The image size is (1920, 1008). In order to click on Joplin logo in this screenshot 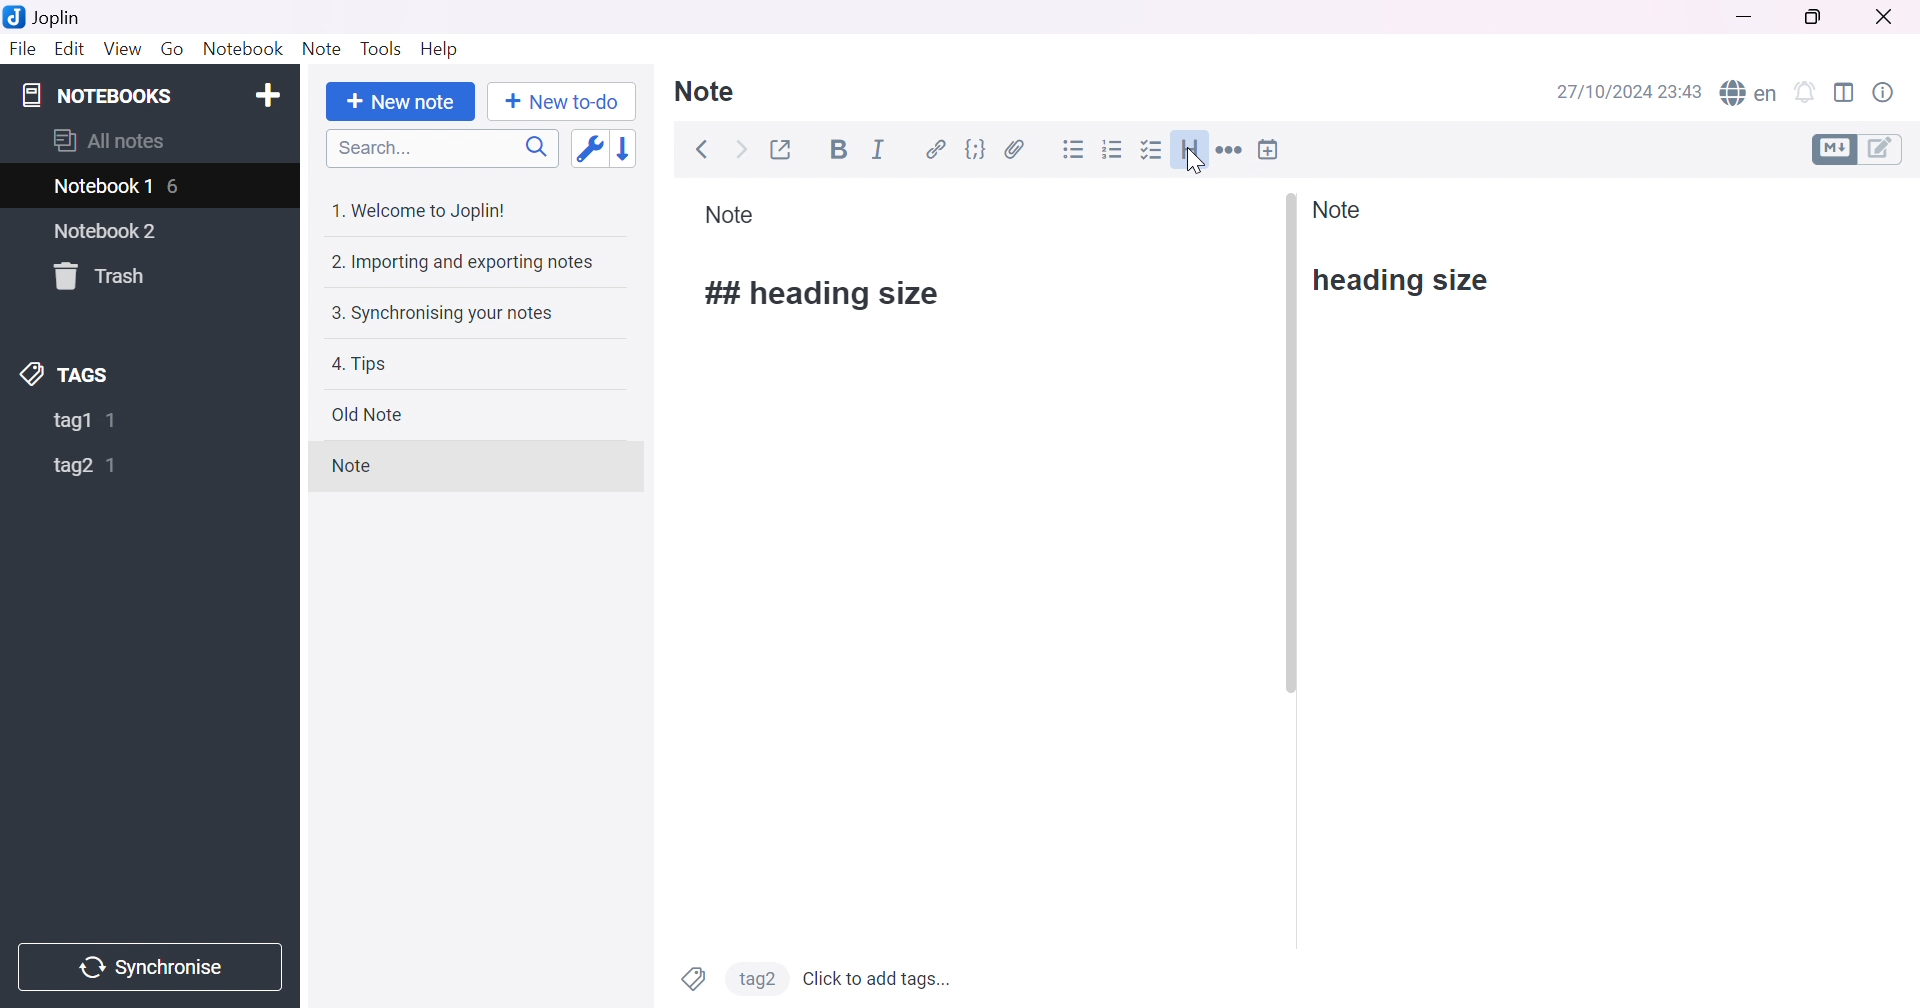, I will do `click(18, 16)`.